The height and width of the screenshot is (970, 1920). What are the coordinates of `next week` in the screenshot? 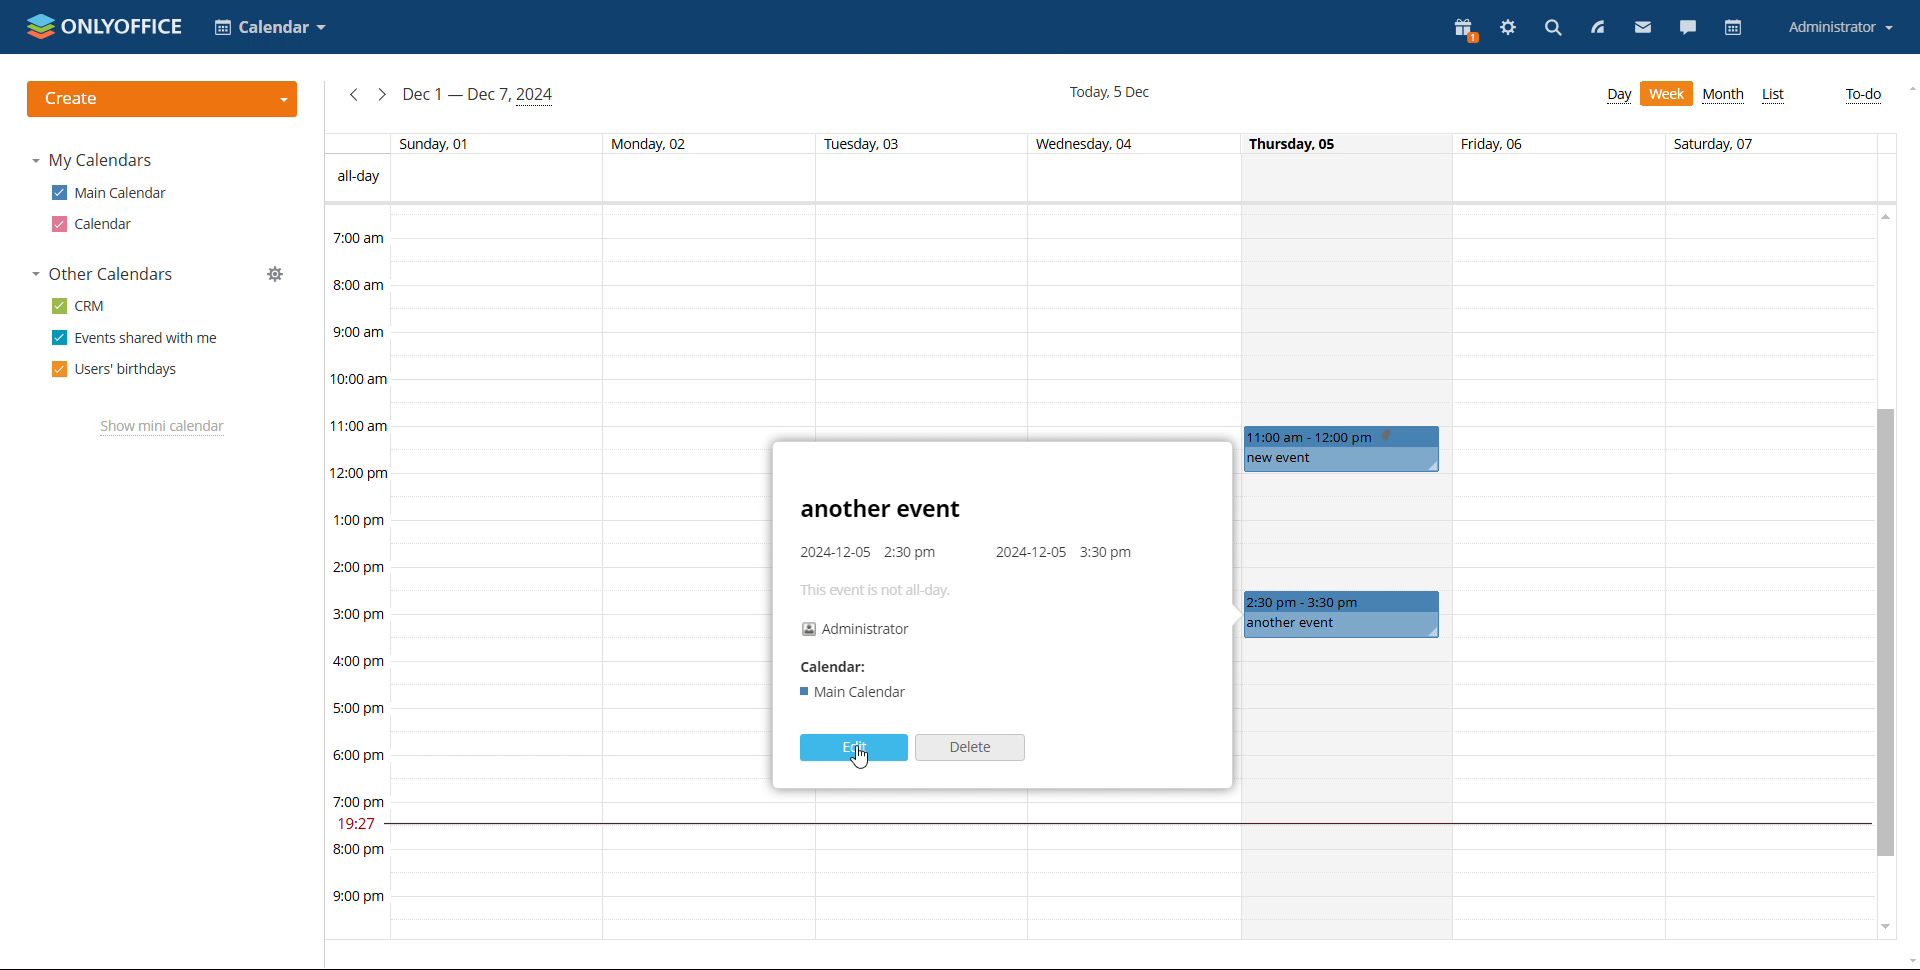 It's located at (381, 94).